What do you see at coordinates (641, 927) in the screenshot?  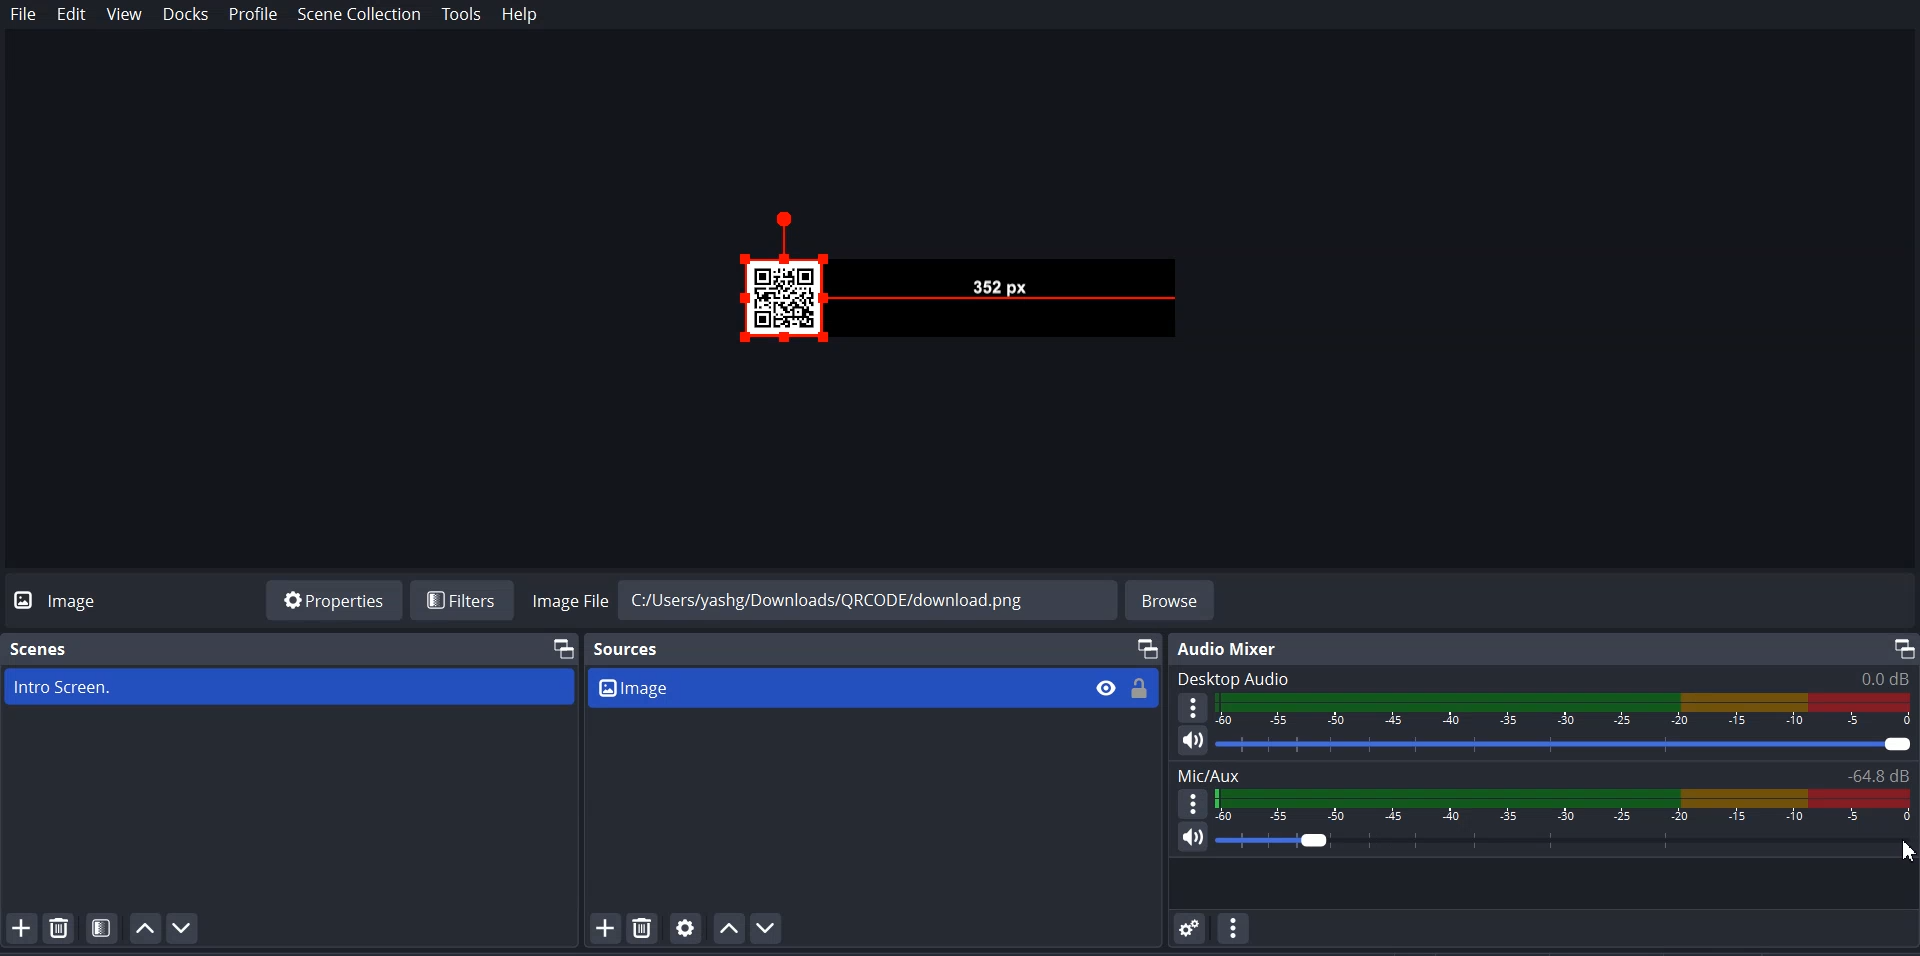 I see `Remove selected Source` at bounding box center [641, 927].